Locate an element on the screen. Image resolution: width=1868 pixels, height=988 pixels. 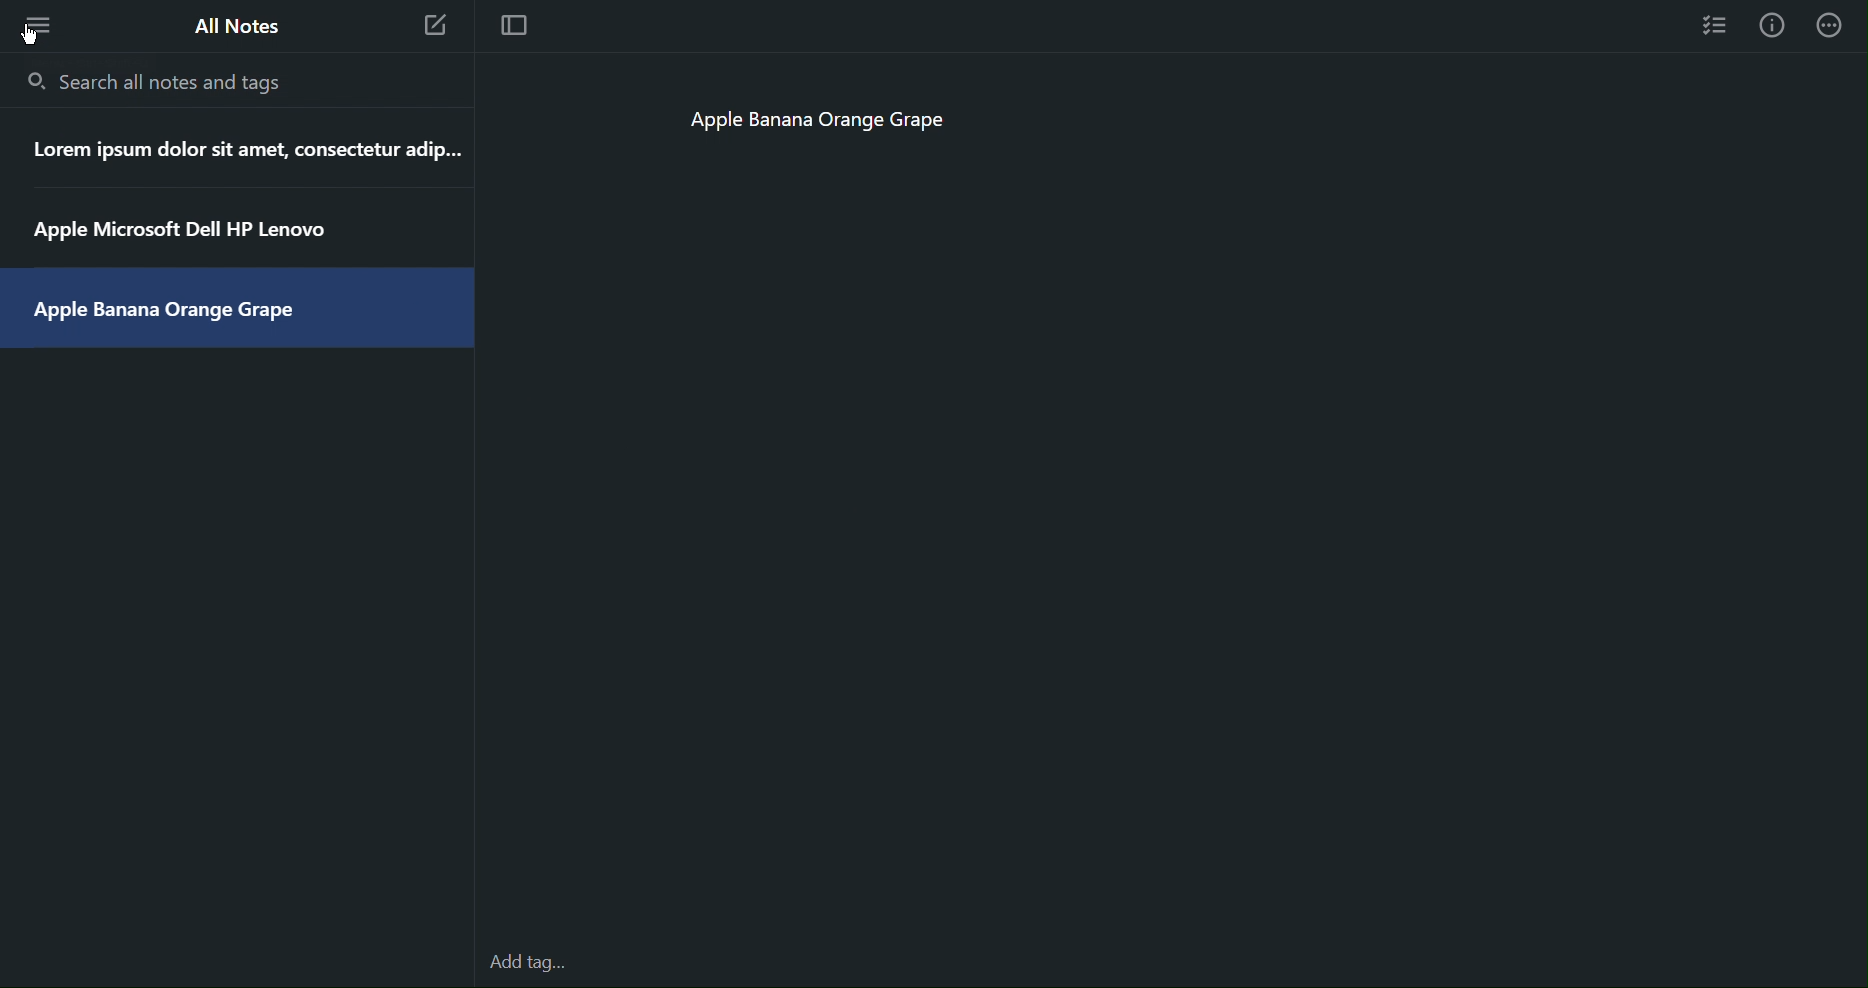
Apple Microsoft Dell HP Lenovo is located at coordinates (186, 231).